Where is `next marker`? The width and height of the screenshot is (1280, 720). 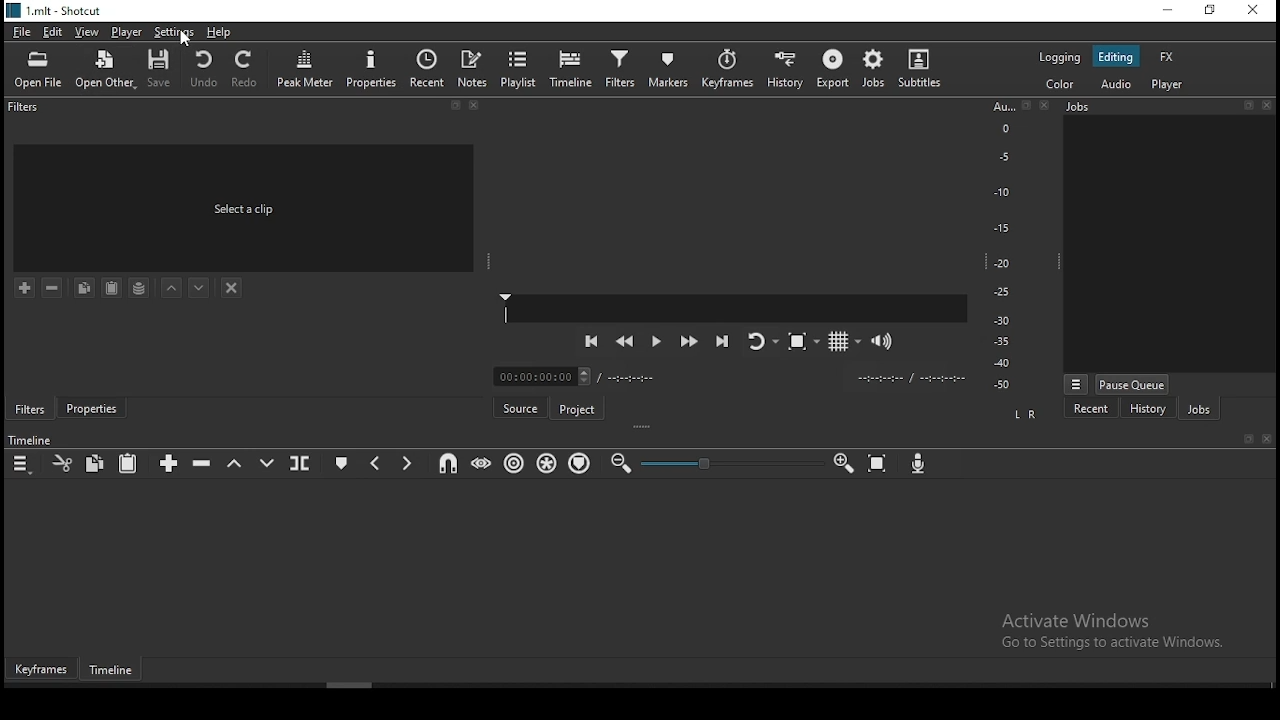
next marker is located at coordinates (407, 462).